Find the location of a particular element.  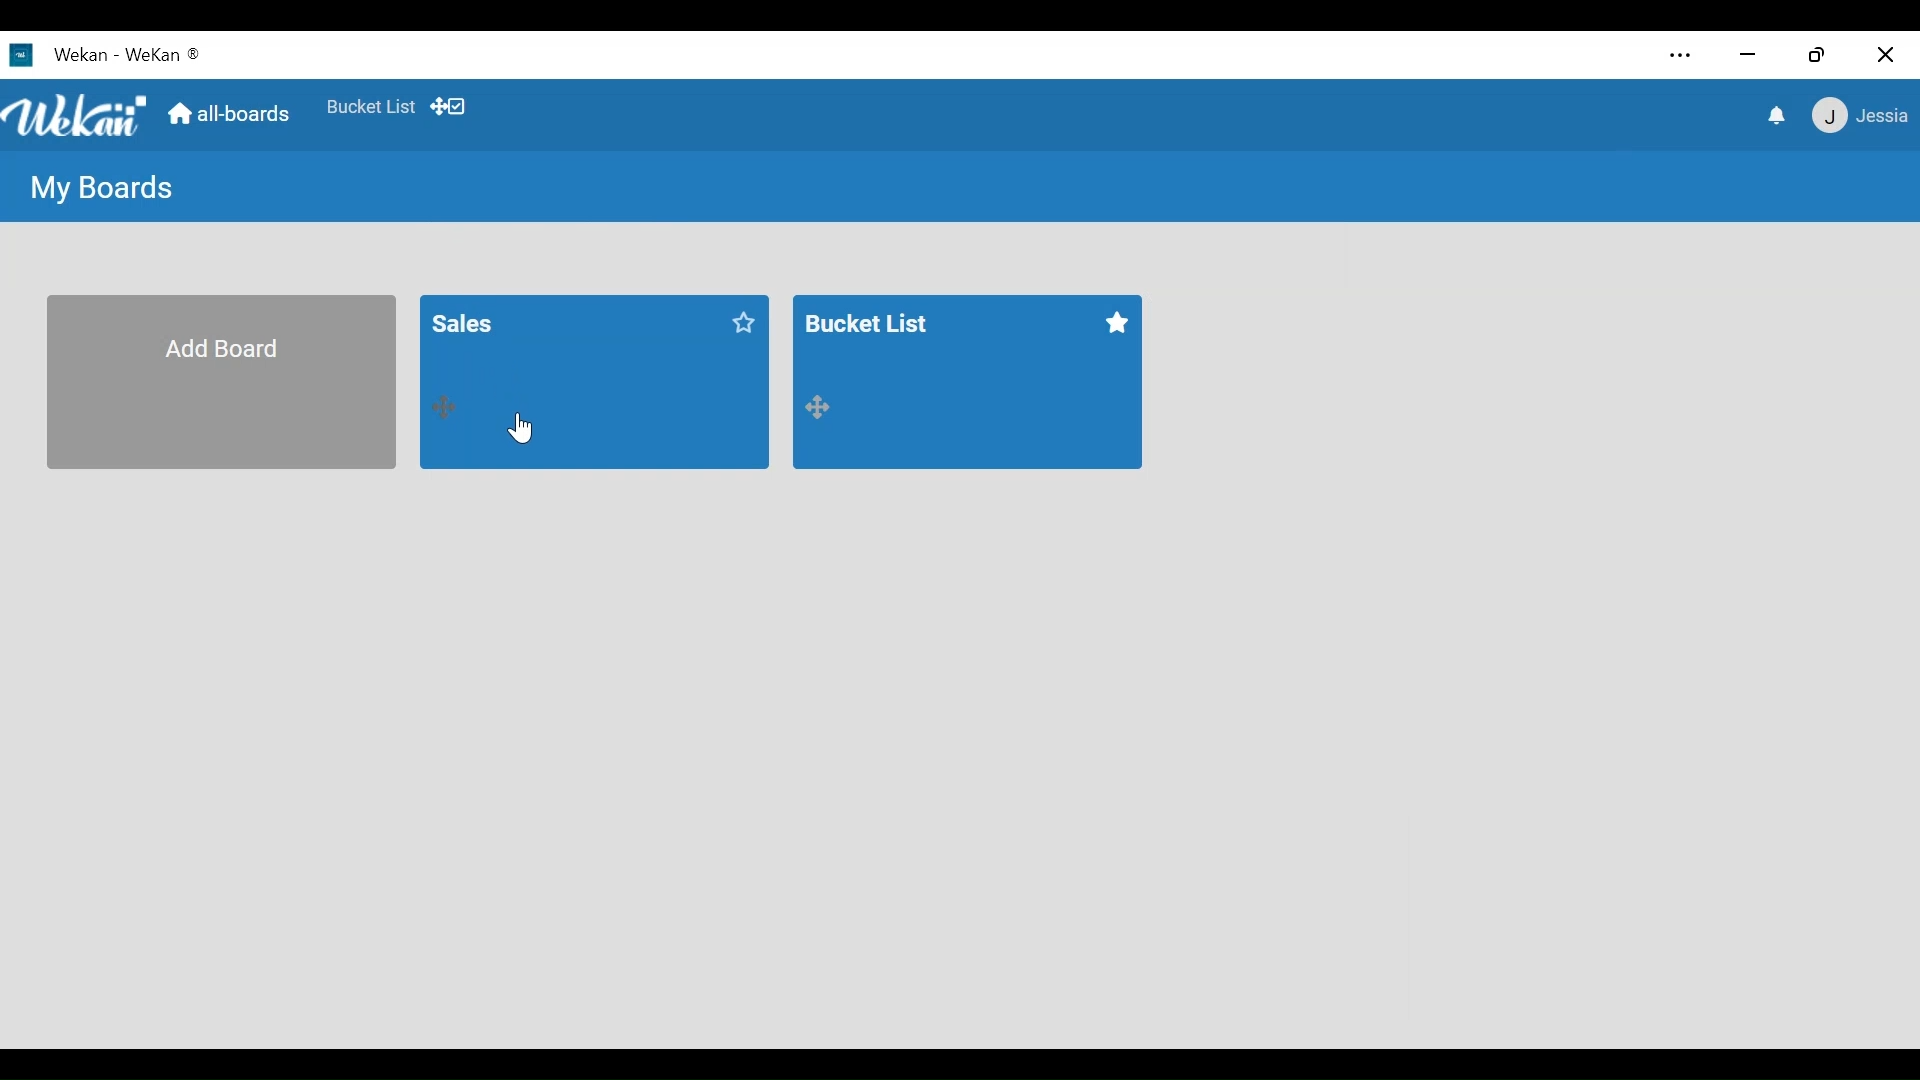

action is located at coordinates (823, 412).